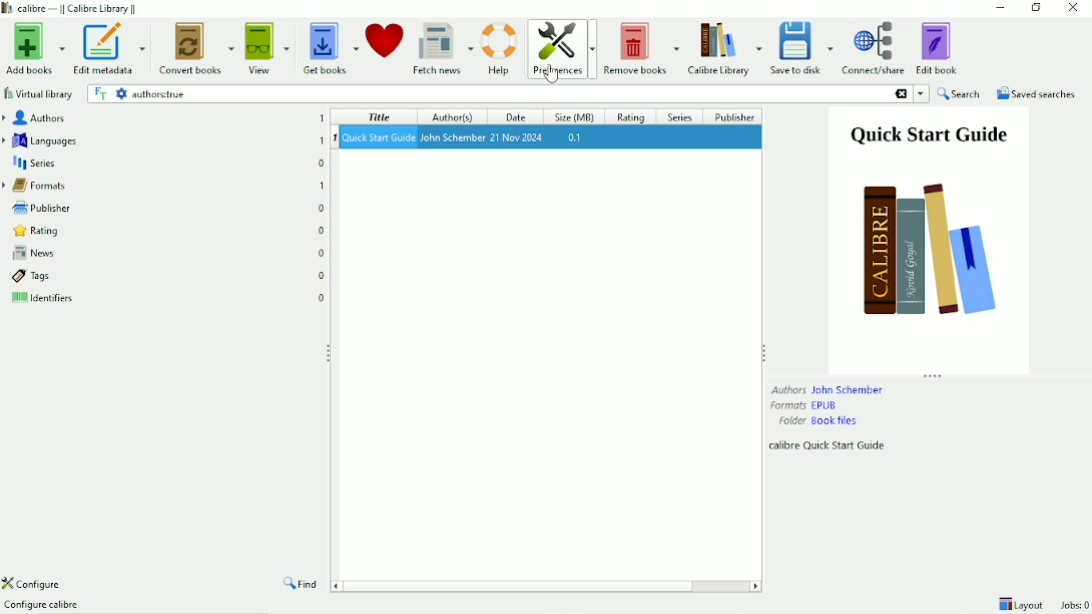  I want to click on authors:true, so click(510, 93).